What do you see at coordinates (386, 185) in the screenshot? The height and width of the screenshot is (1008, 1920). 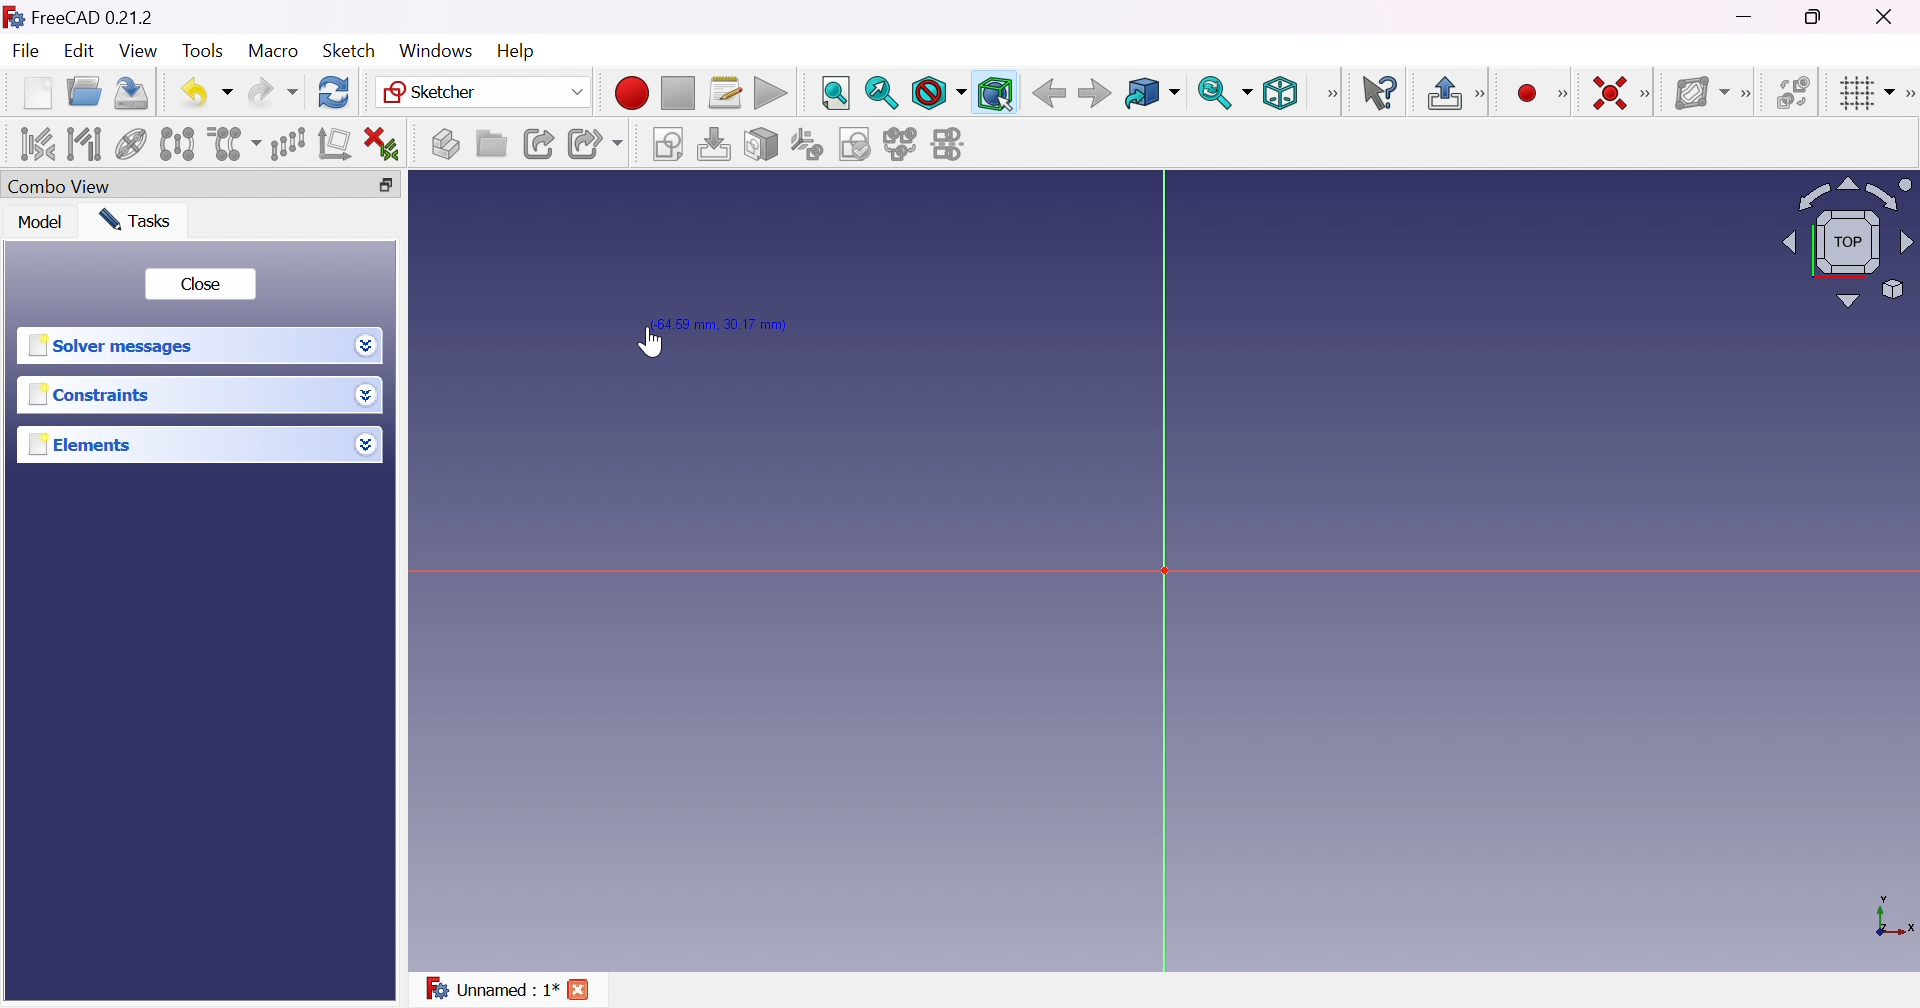 I see `Restore down` at bounding box center [386, 185].